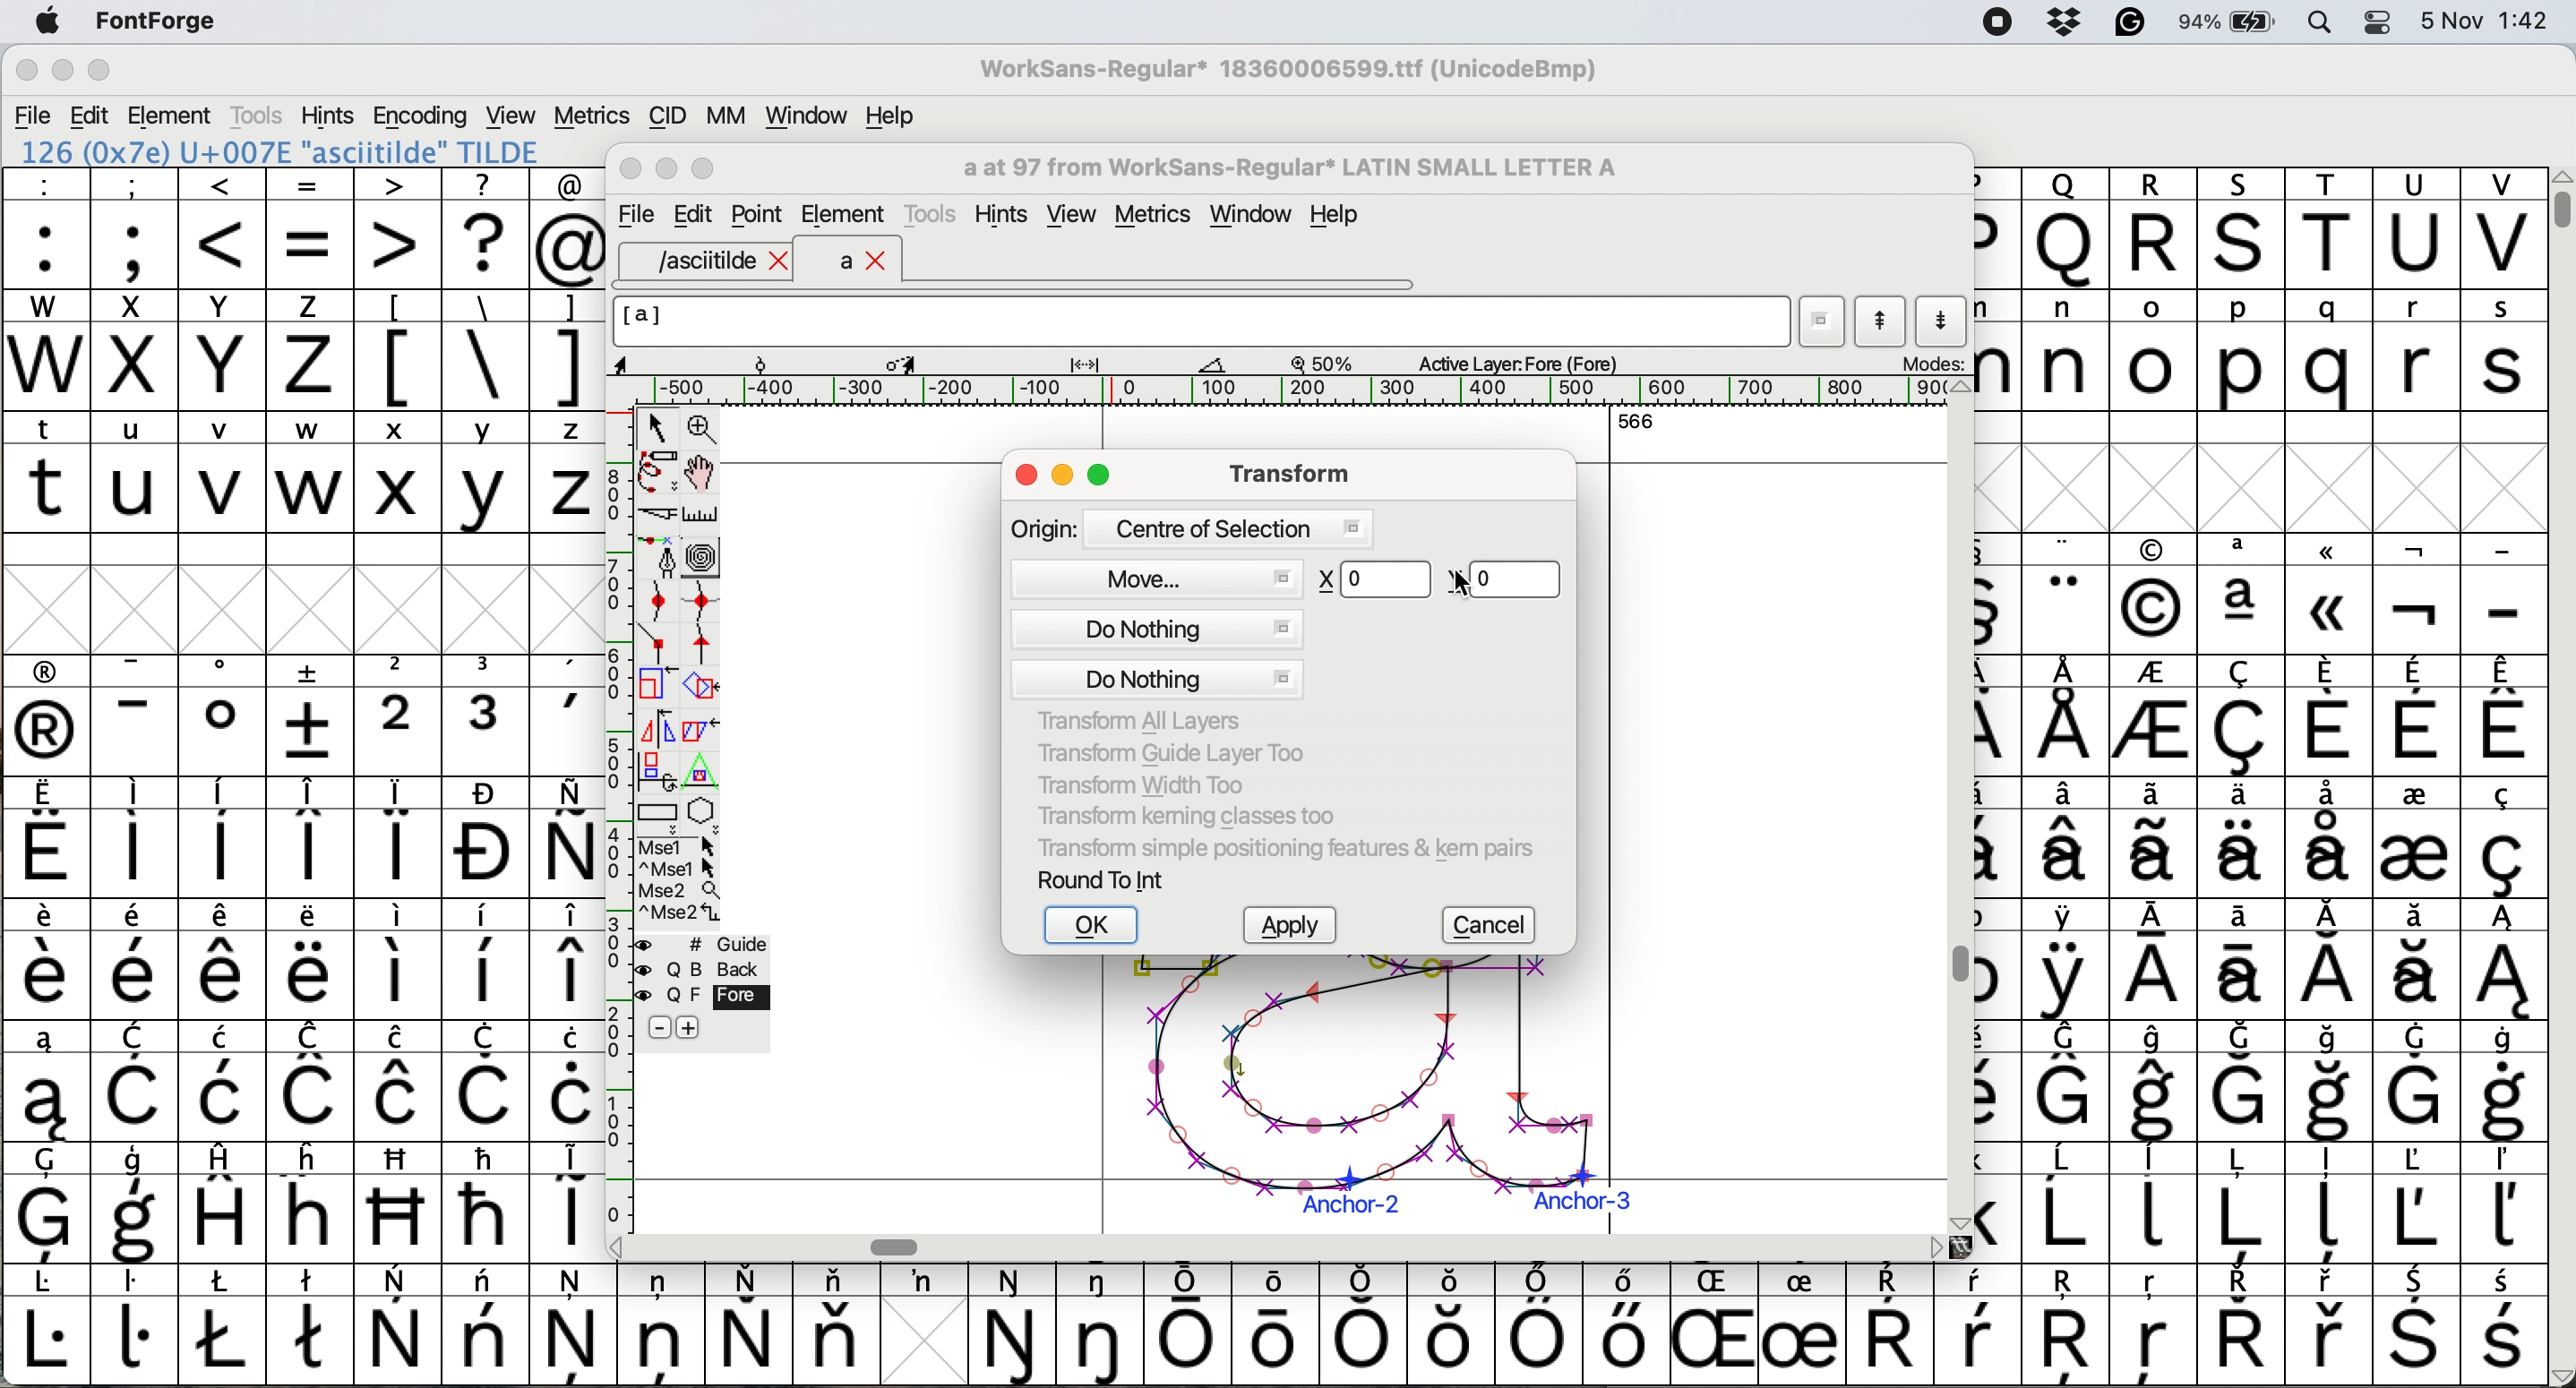 This screenshot has width=2576, height=1388. Describe the element at coordinates (661, 1322) in the screenshot. I see `symbol` at that location.